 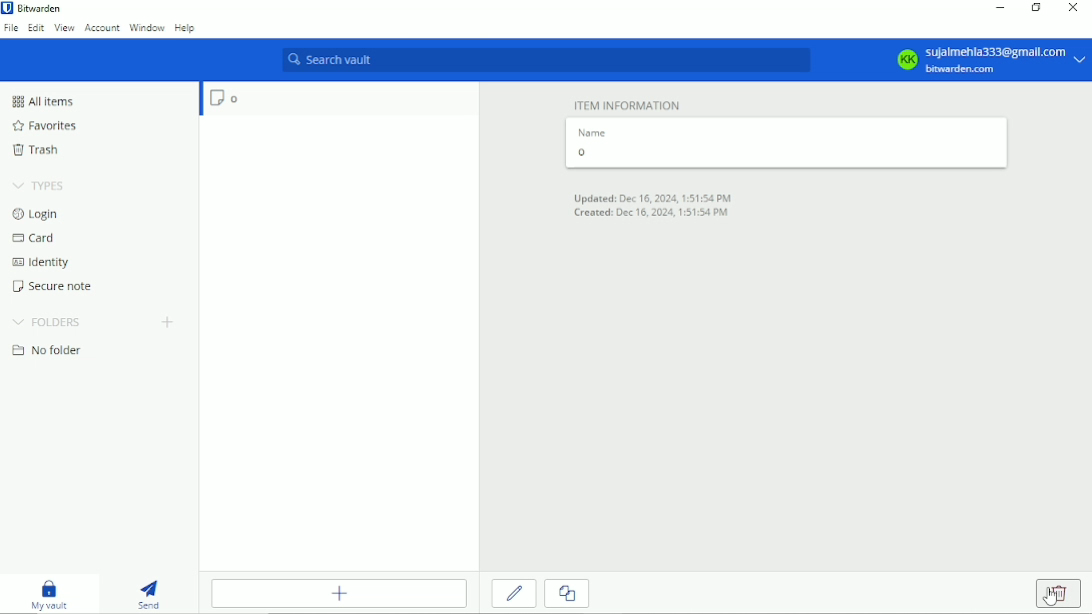 I want to click on View, so click(x=64, y=28).